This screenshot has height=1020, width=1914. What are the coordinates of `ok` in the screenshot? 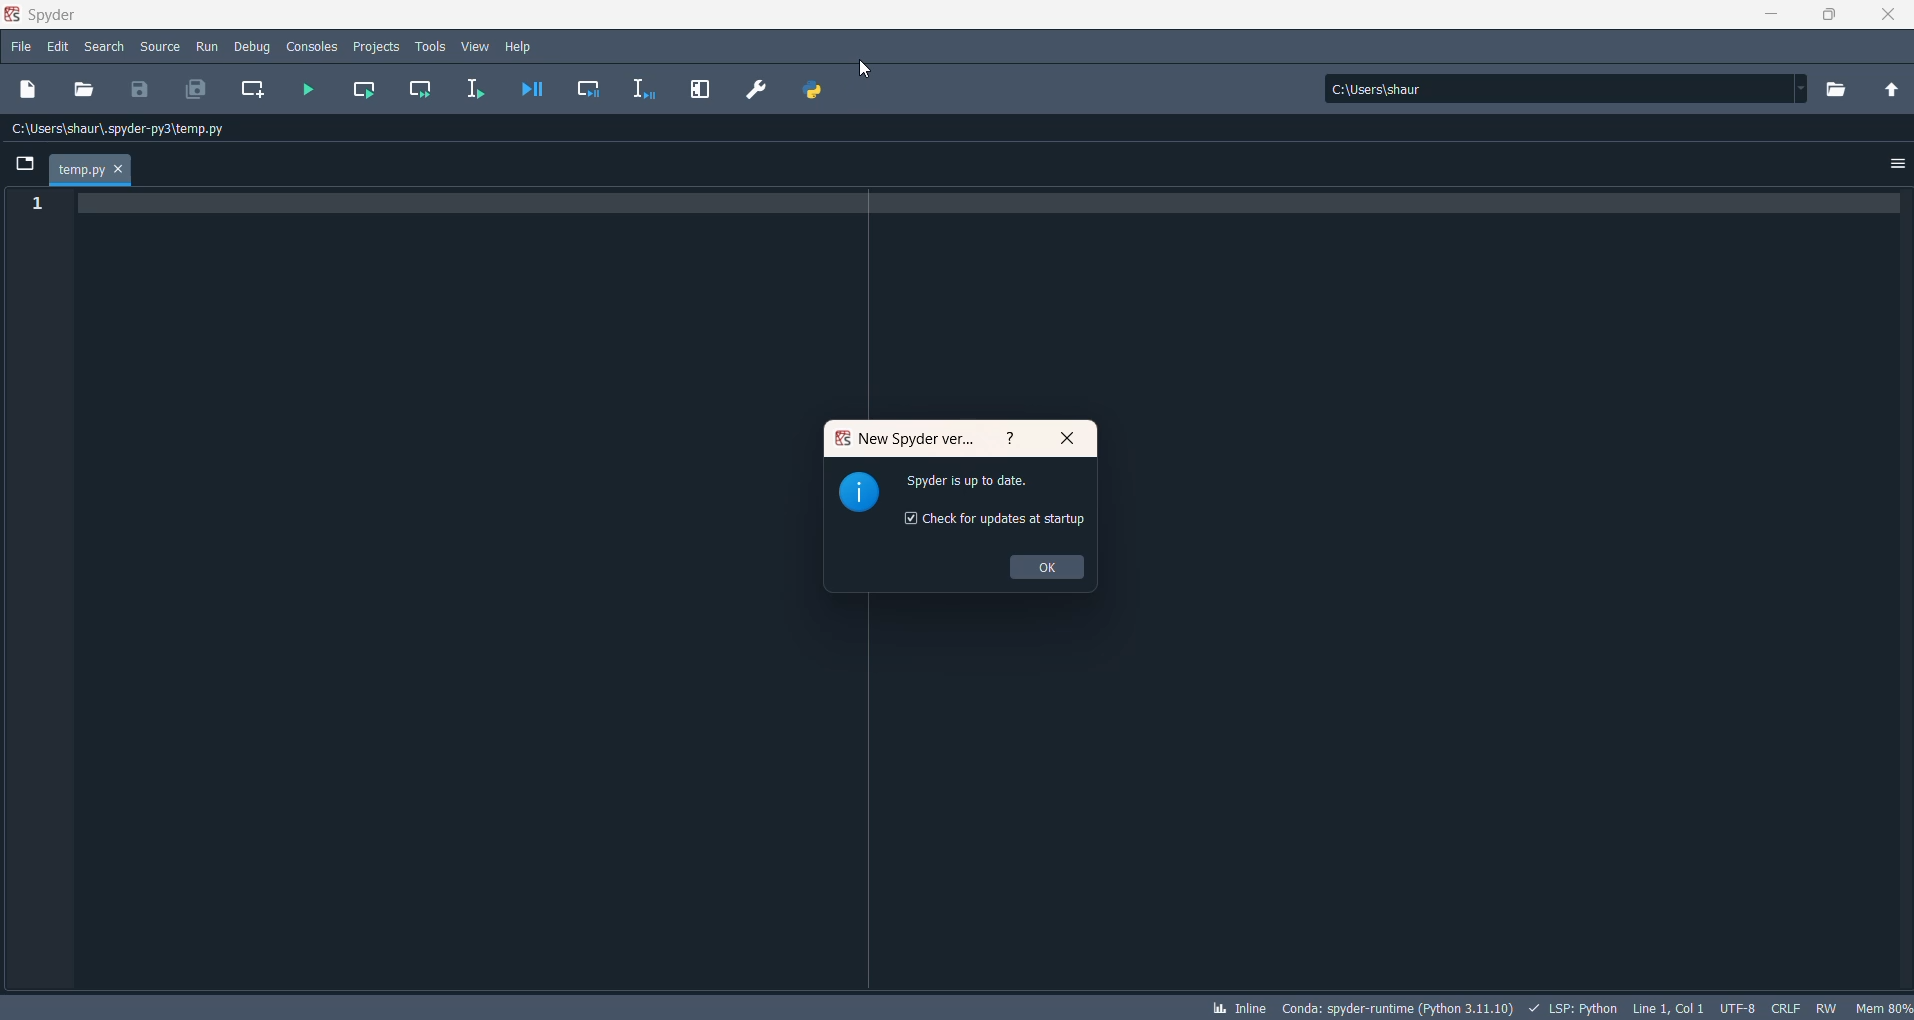 It's located at (1047, 569).